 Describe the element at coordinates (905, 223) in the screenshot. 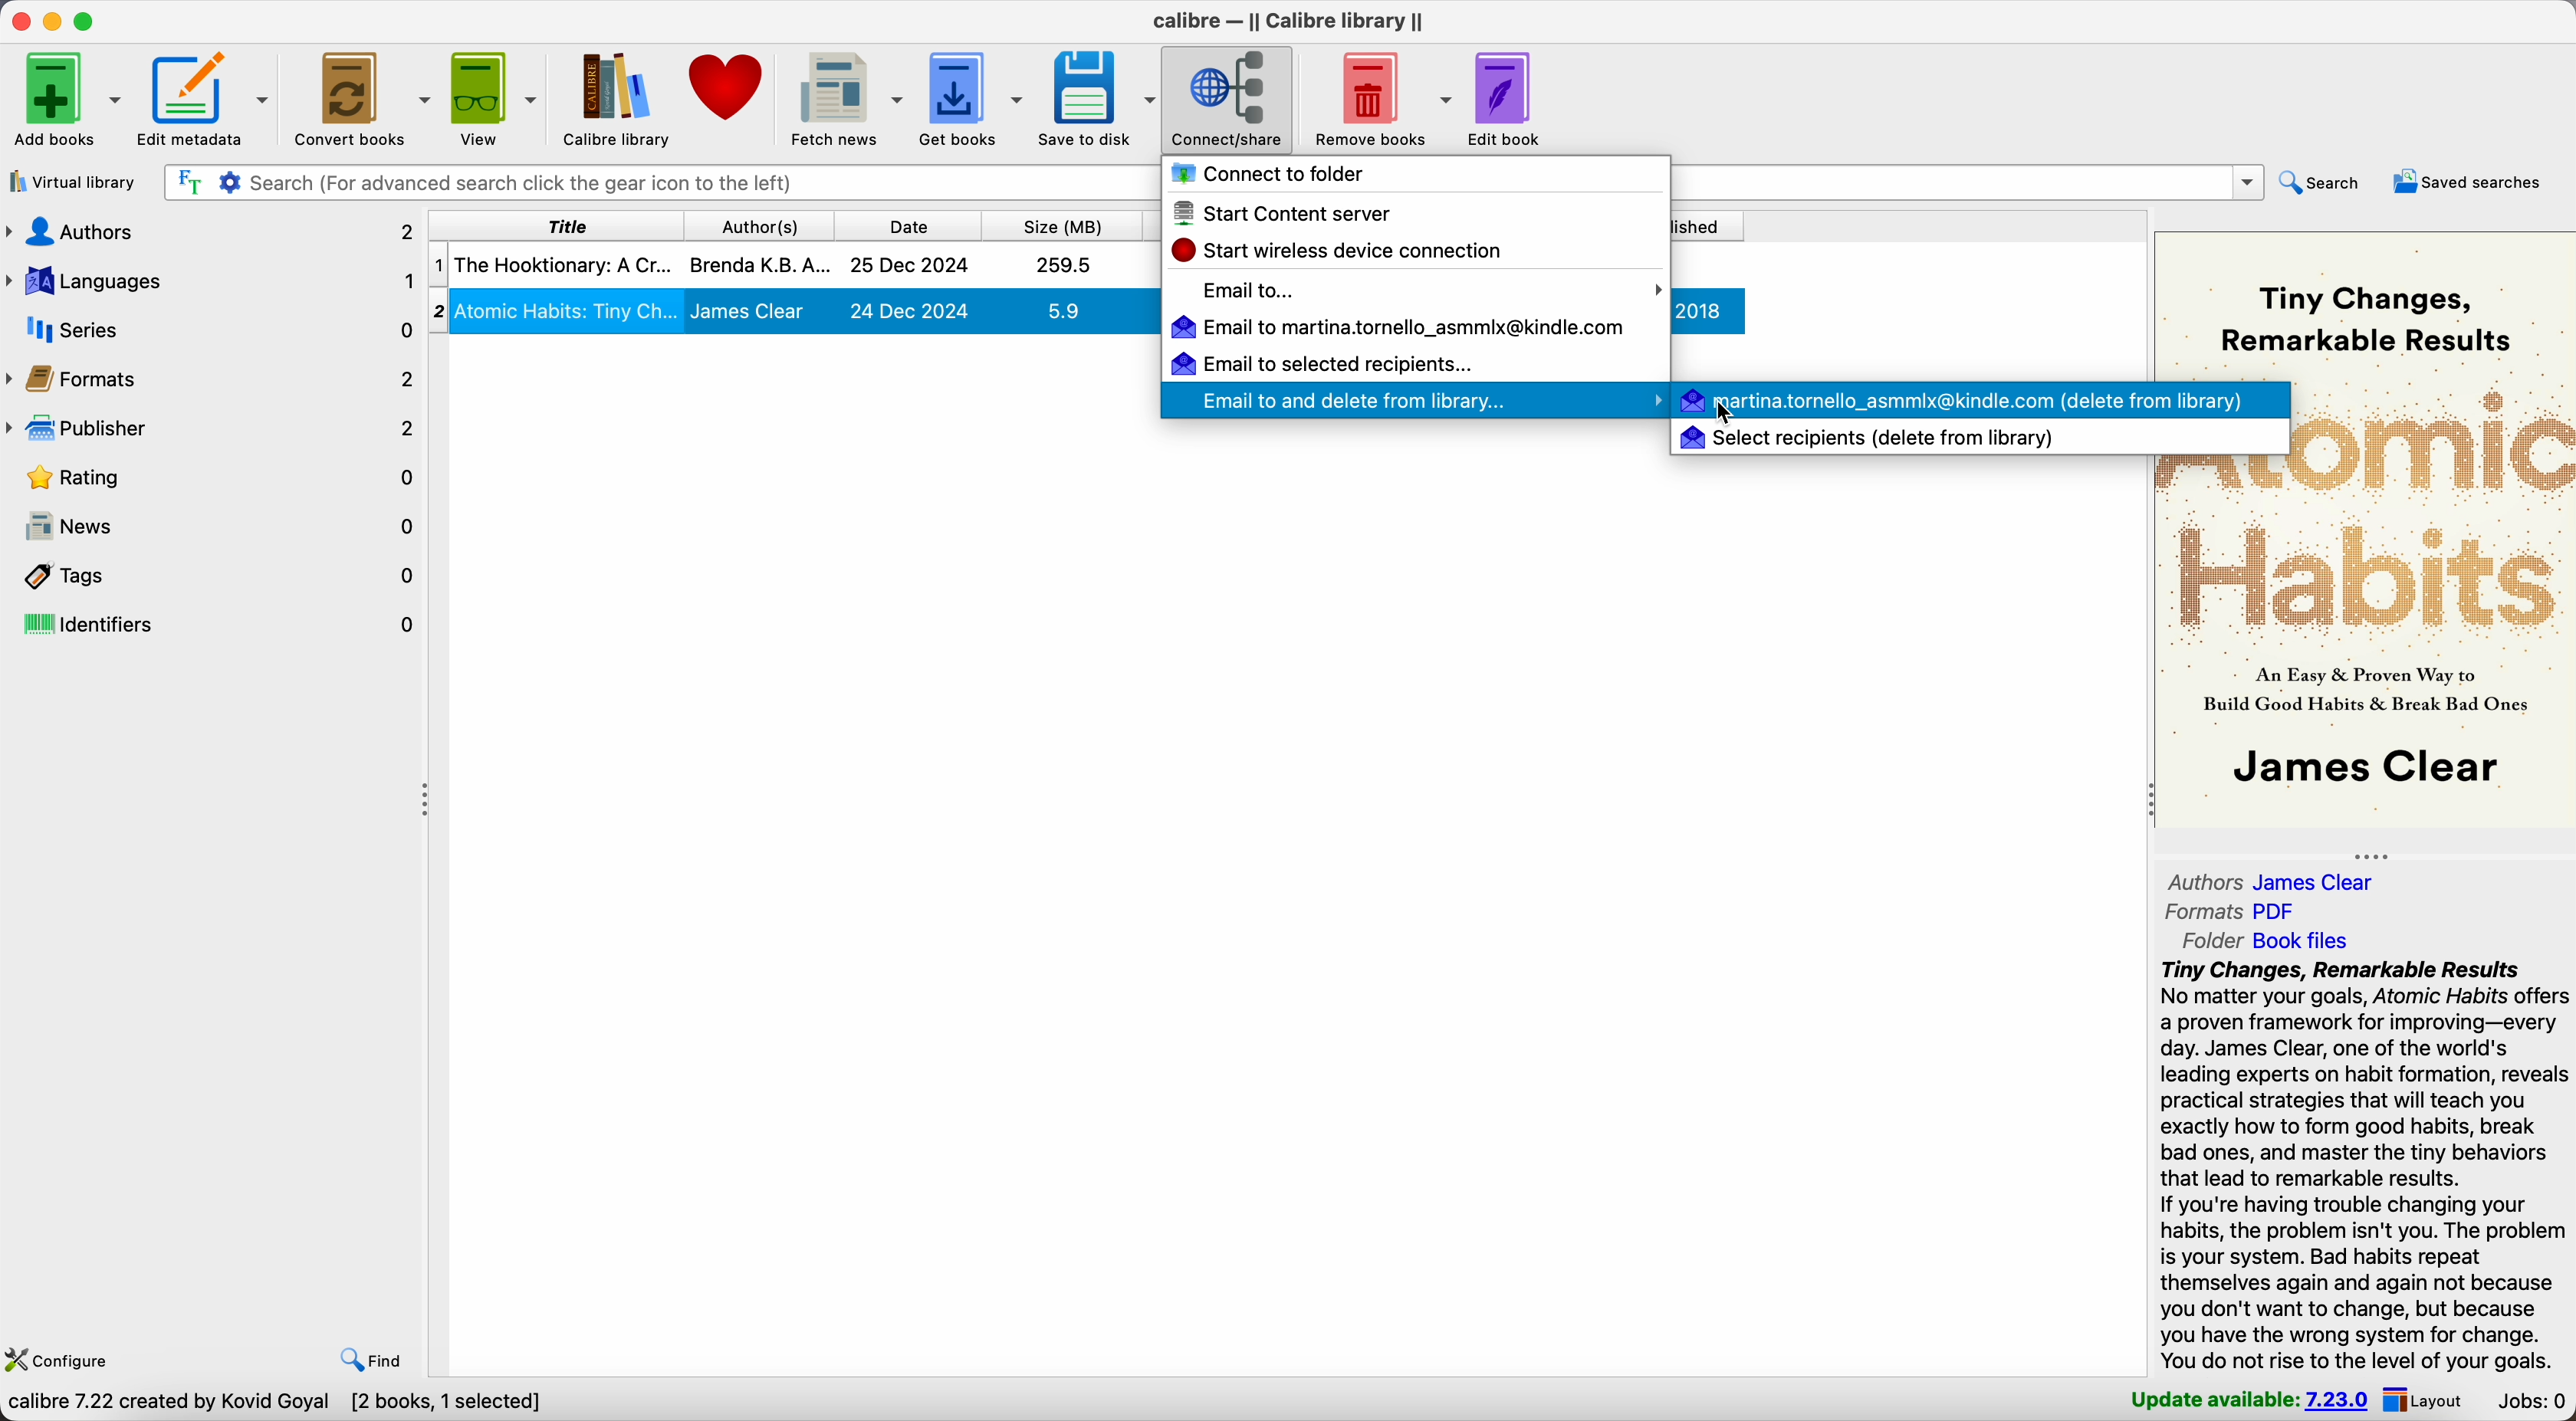

I see `date` at that location.